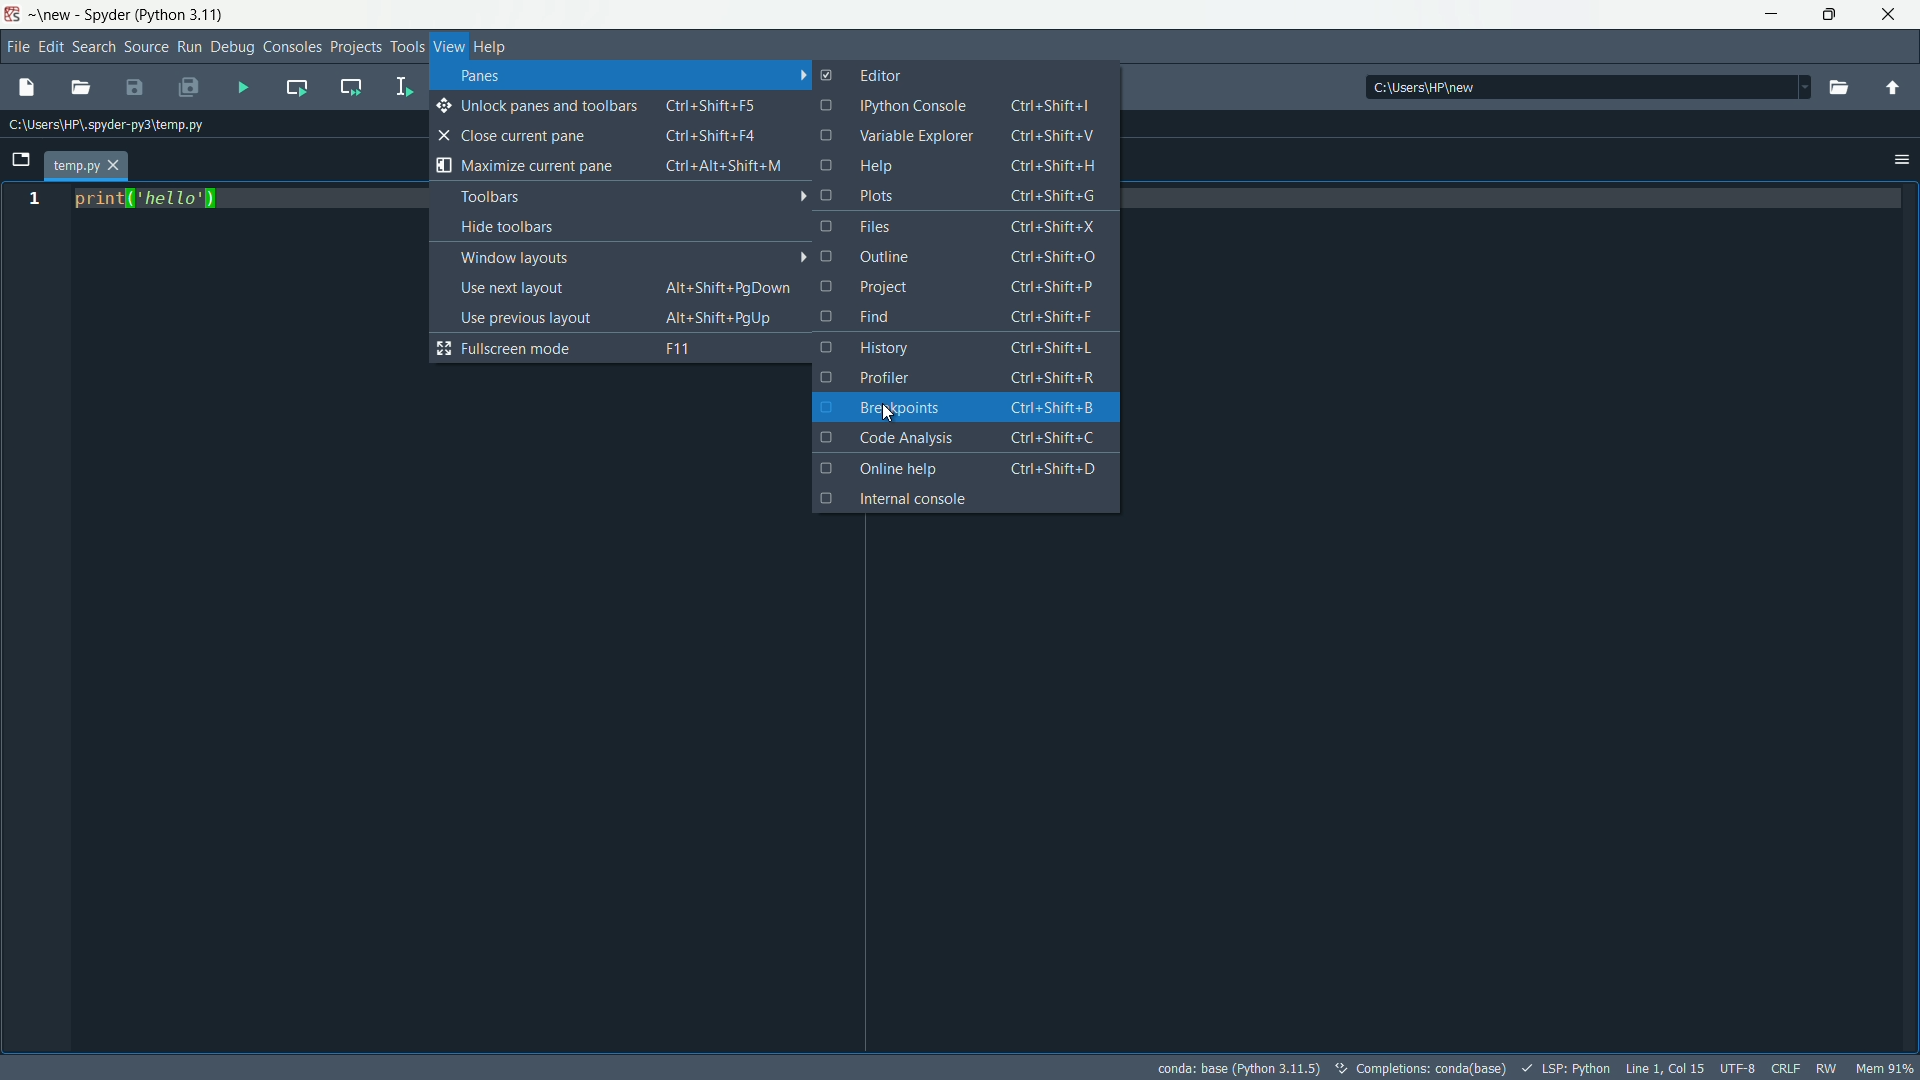 Image resolution: width=1920 pixels, height=1080 pixels. Describe the element at coordinates (12, 15) in the screenshot. I see `app icon` at that location.